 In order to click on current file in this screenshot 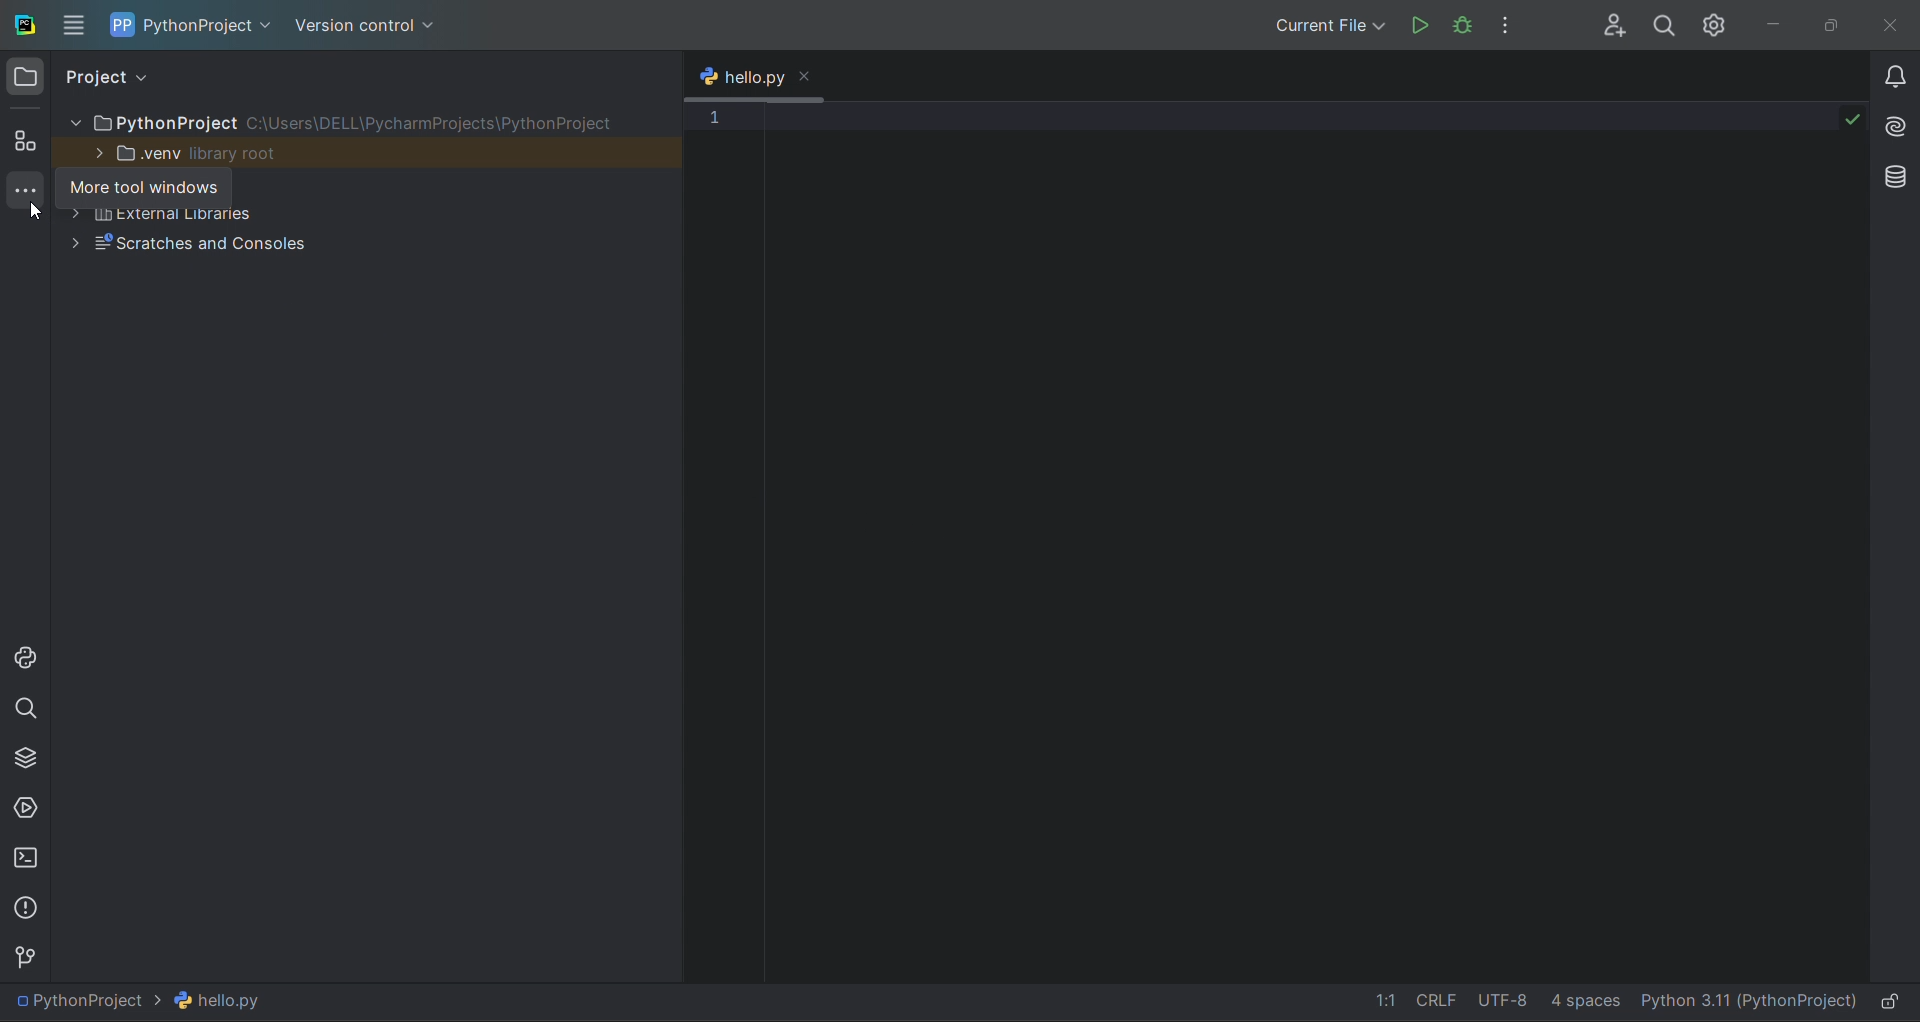, I will do `click(1328, 26)`.